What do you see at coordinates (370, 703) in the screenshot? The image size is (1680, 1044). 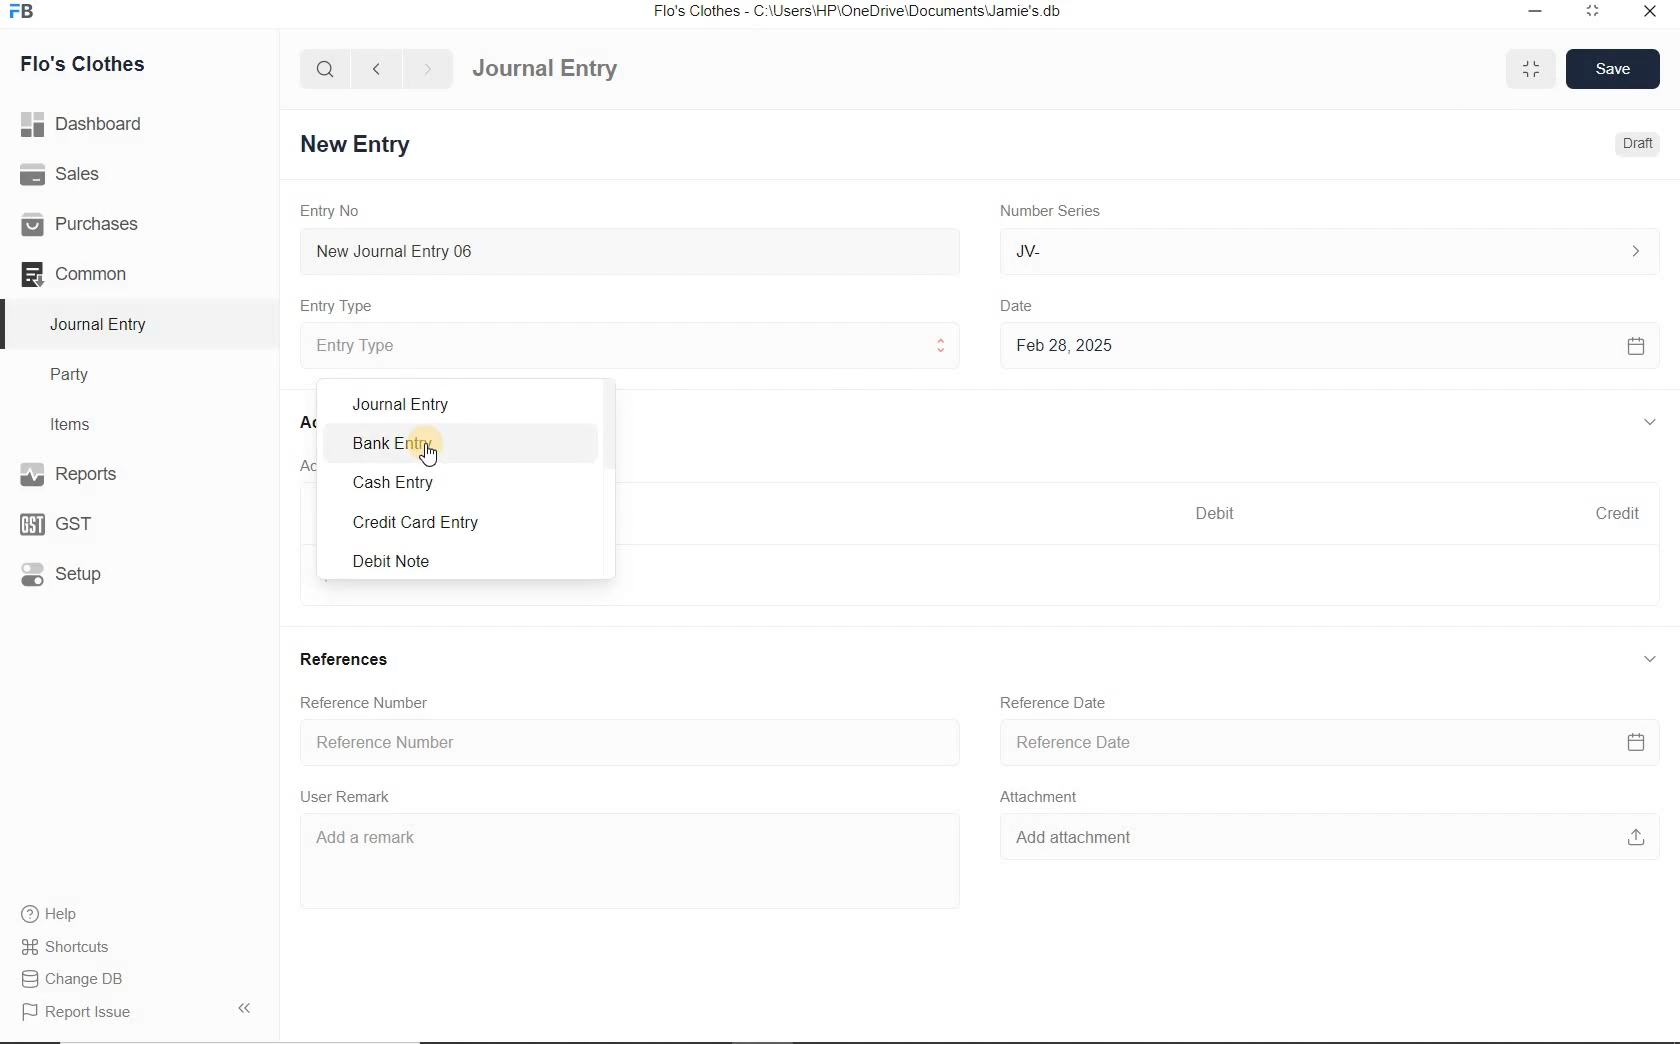 I see `Reference Number` at bounding box center [370, 703].